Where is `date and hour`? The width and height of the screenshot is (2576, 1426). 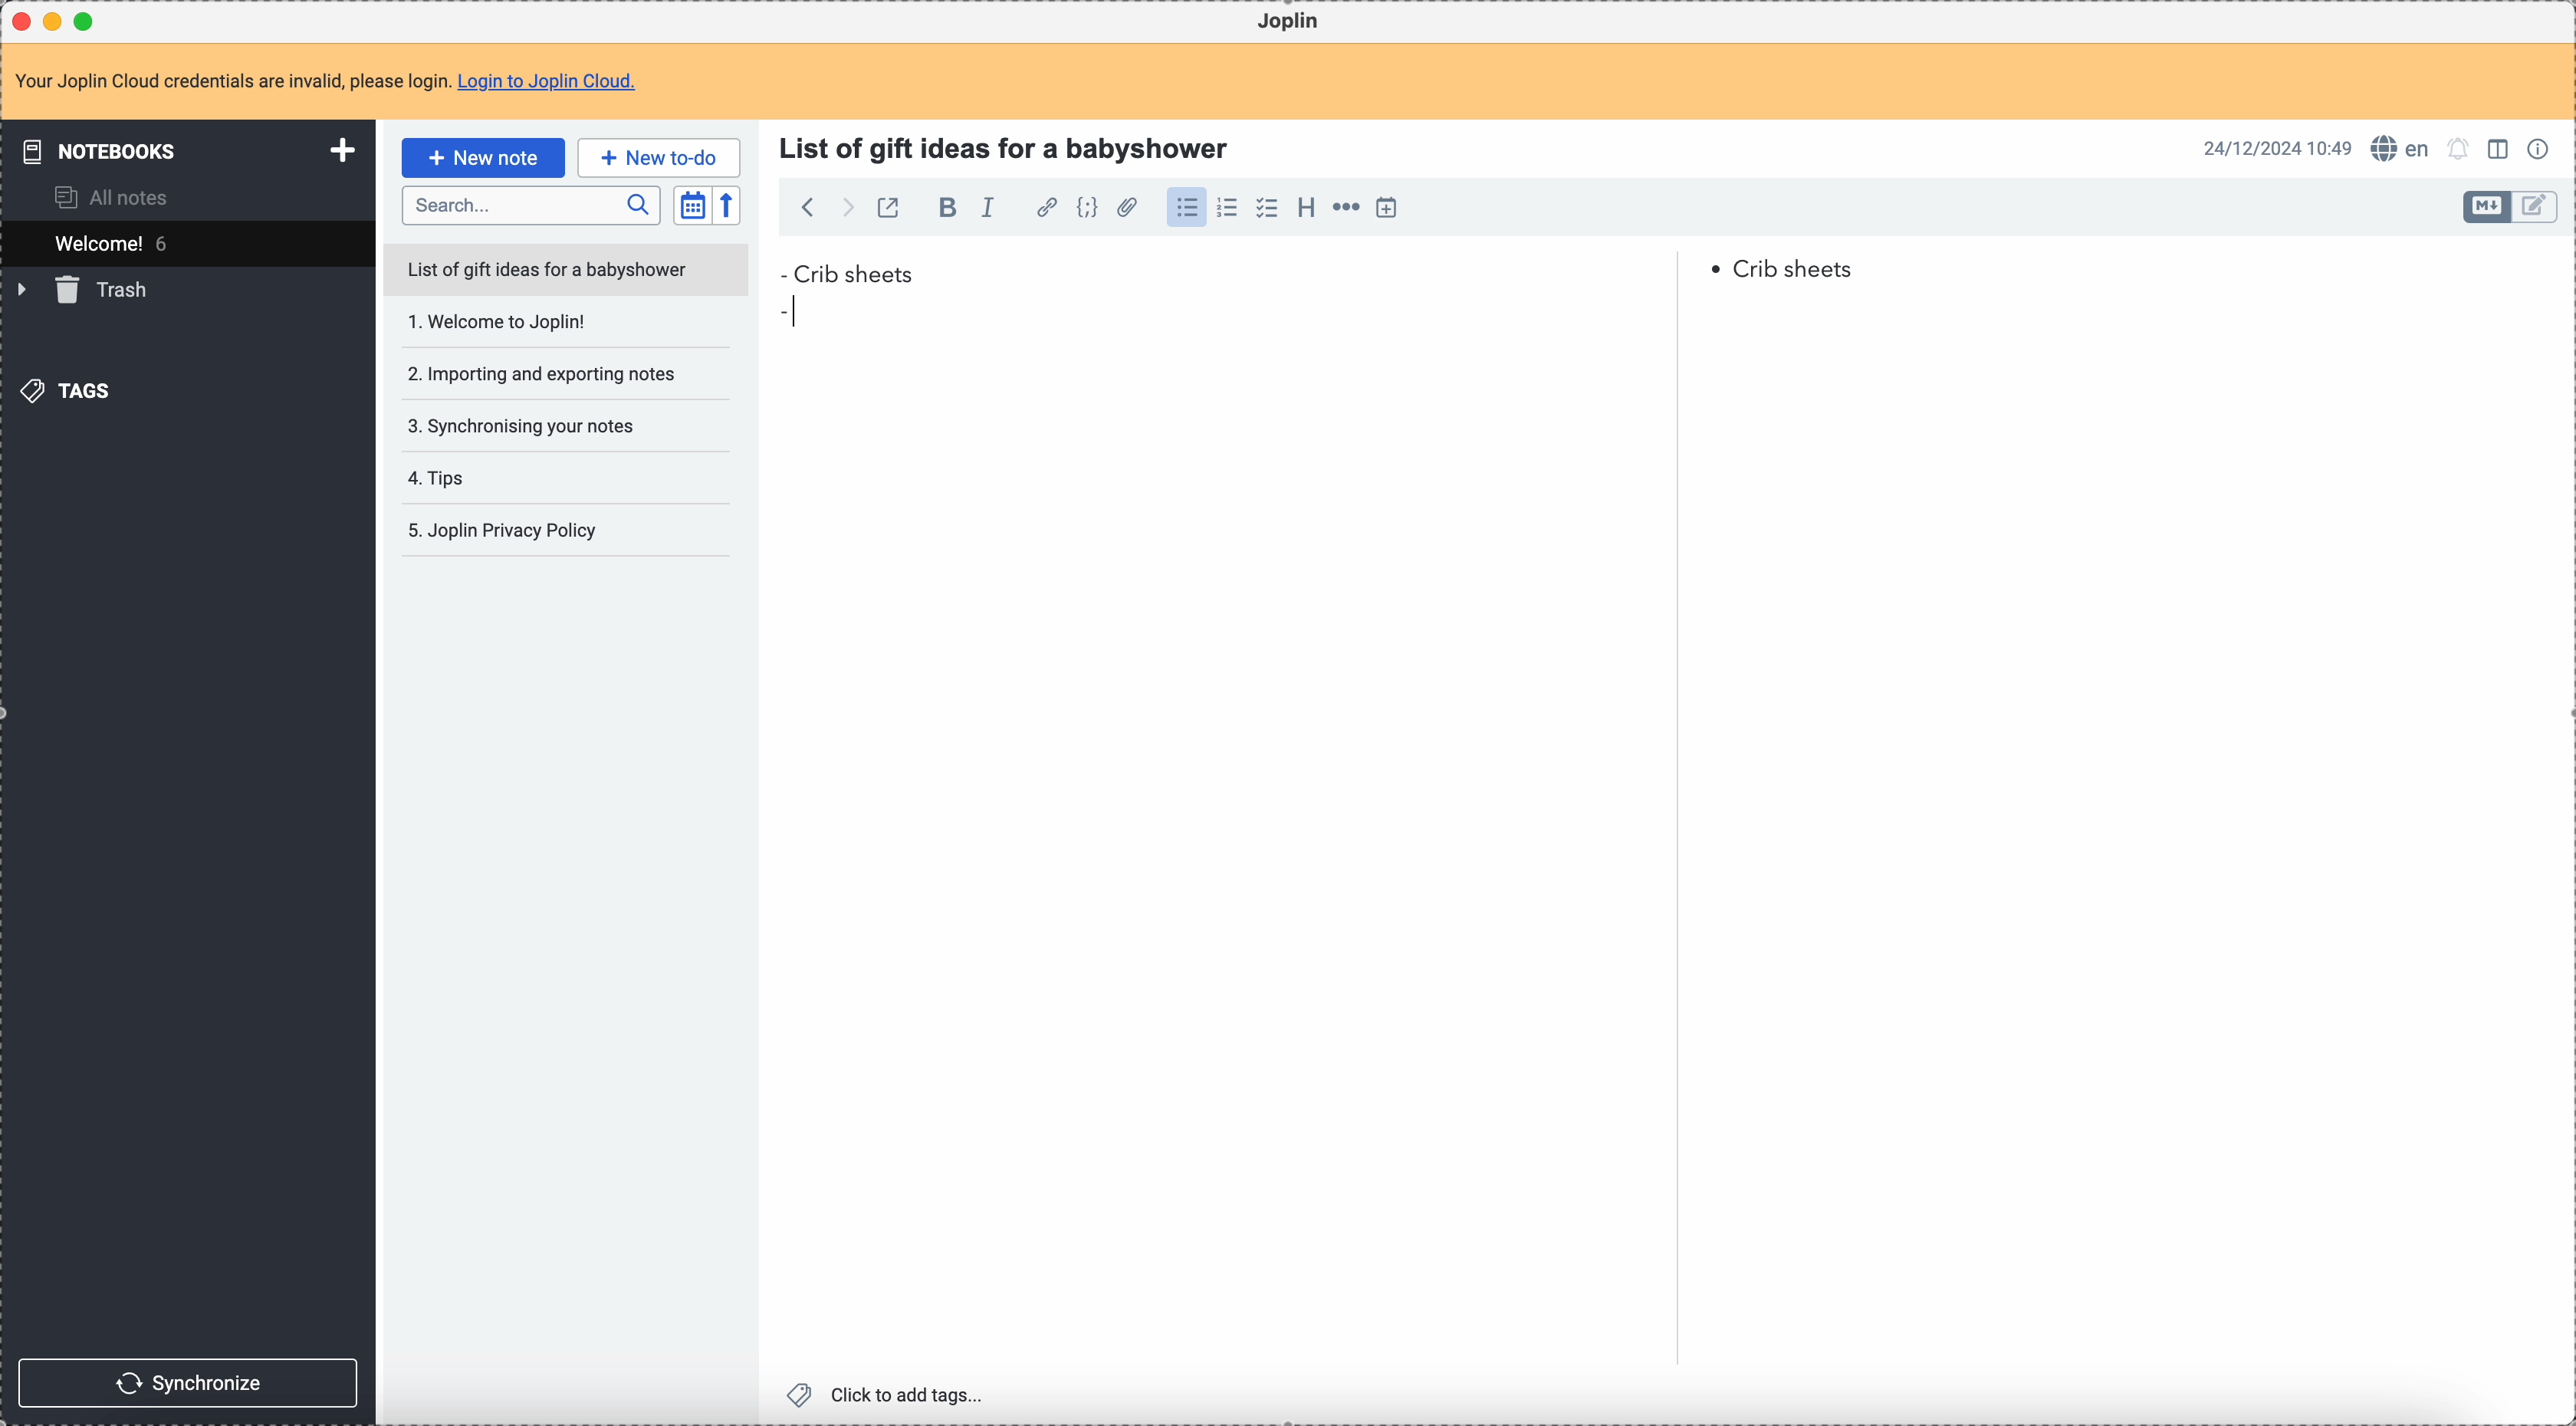
date and hour is located at coordinates (2277, 148).